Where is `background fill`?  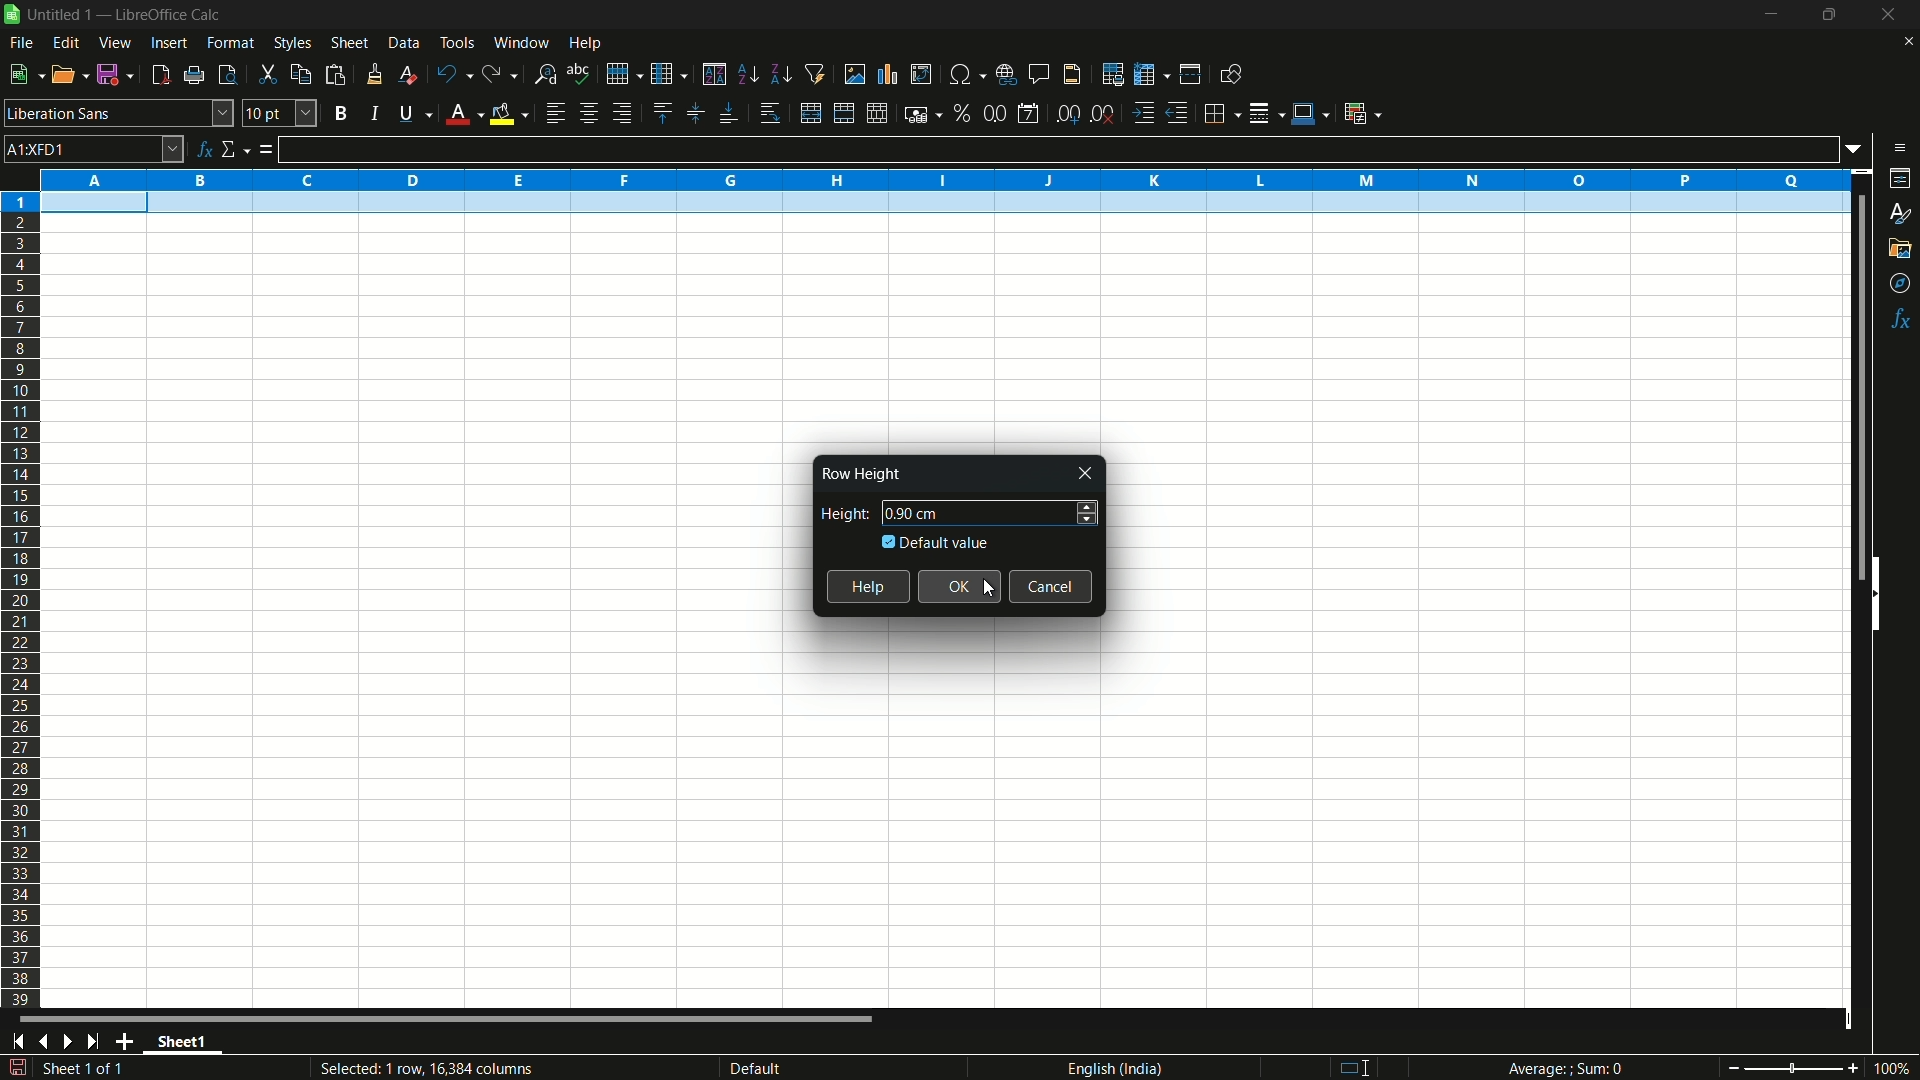 background fill is located at coordinates (508, 113).